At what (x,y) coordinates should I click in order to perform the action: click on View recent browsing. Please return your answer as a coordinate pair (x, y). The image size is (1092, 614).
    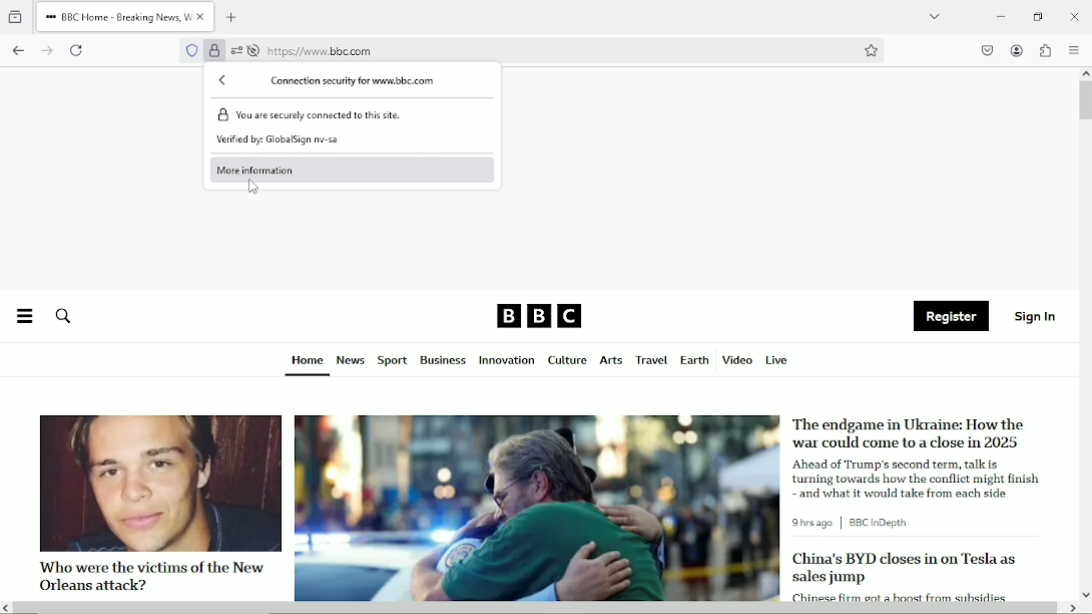
    Looking at the image, I should click on (14, 15).